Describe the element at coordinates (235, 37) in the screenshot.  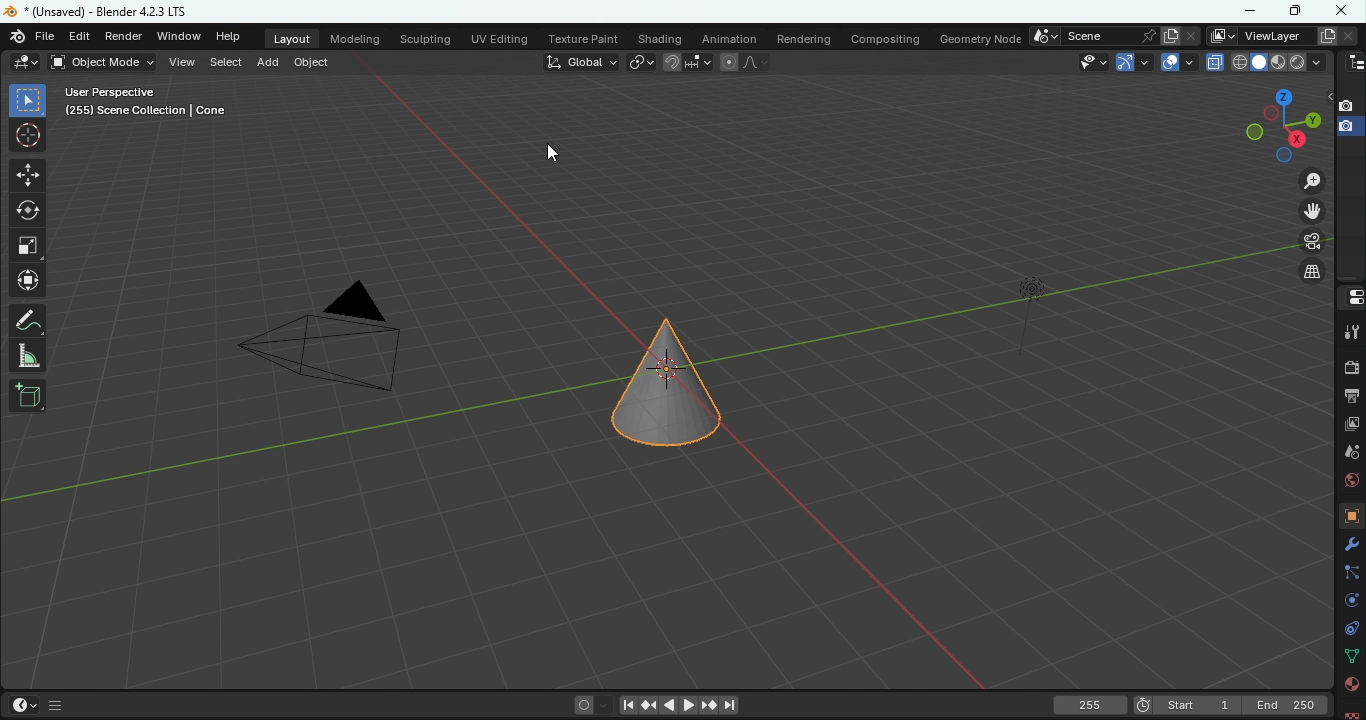
I see `Help` at that location.